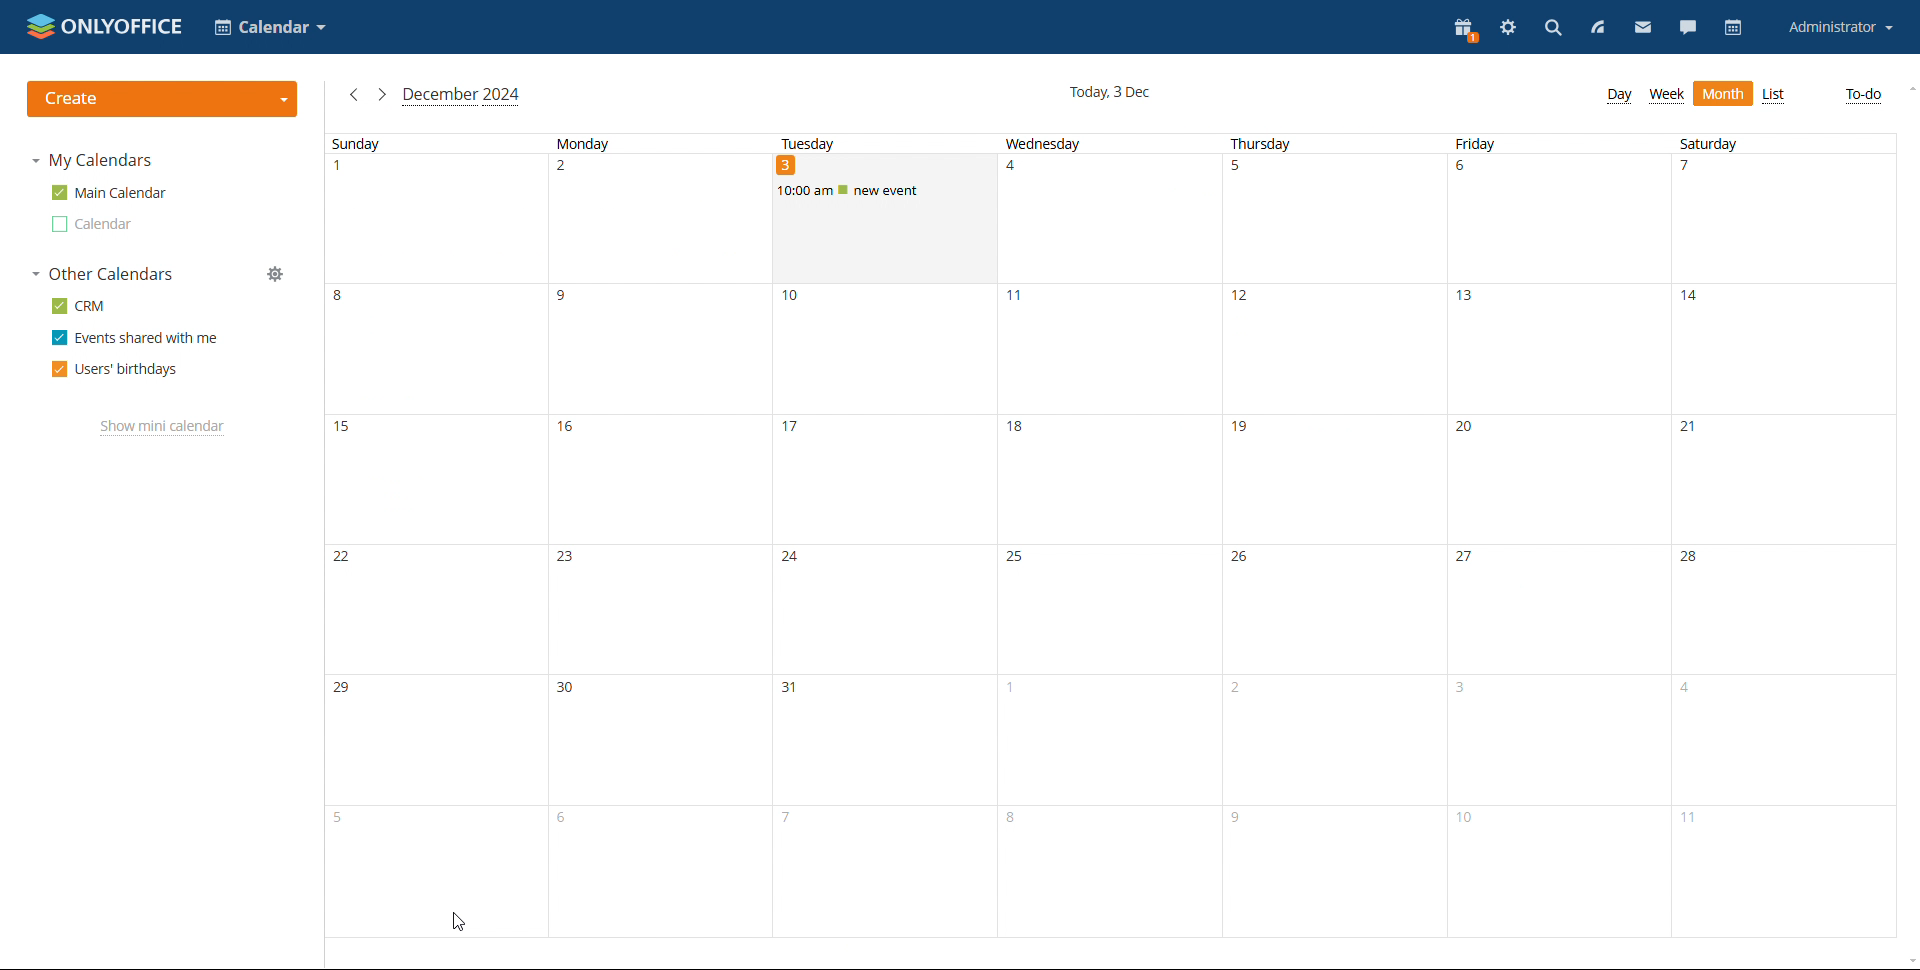 The height and width of the screenshot is (970, 1920). What do you see at coordinates (1560, 872) in the screenshot?
I see `10` at bounding box center [1560, 872].